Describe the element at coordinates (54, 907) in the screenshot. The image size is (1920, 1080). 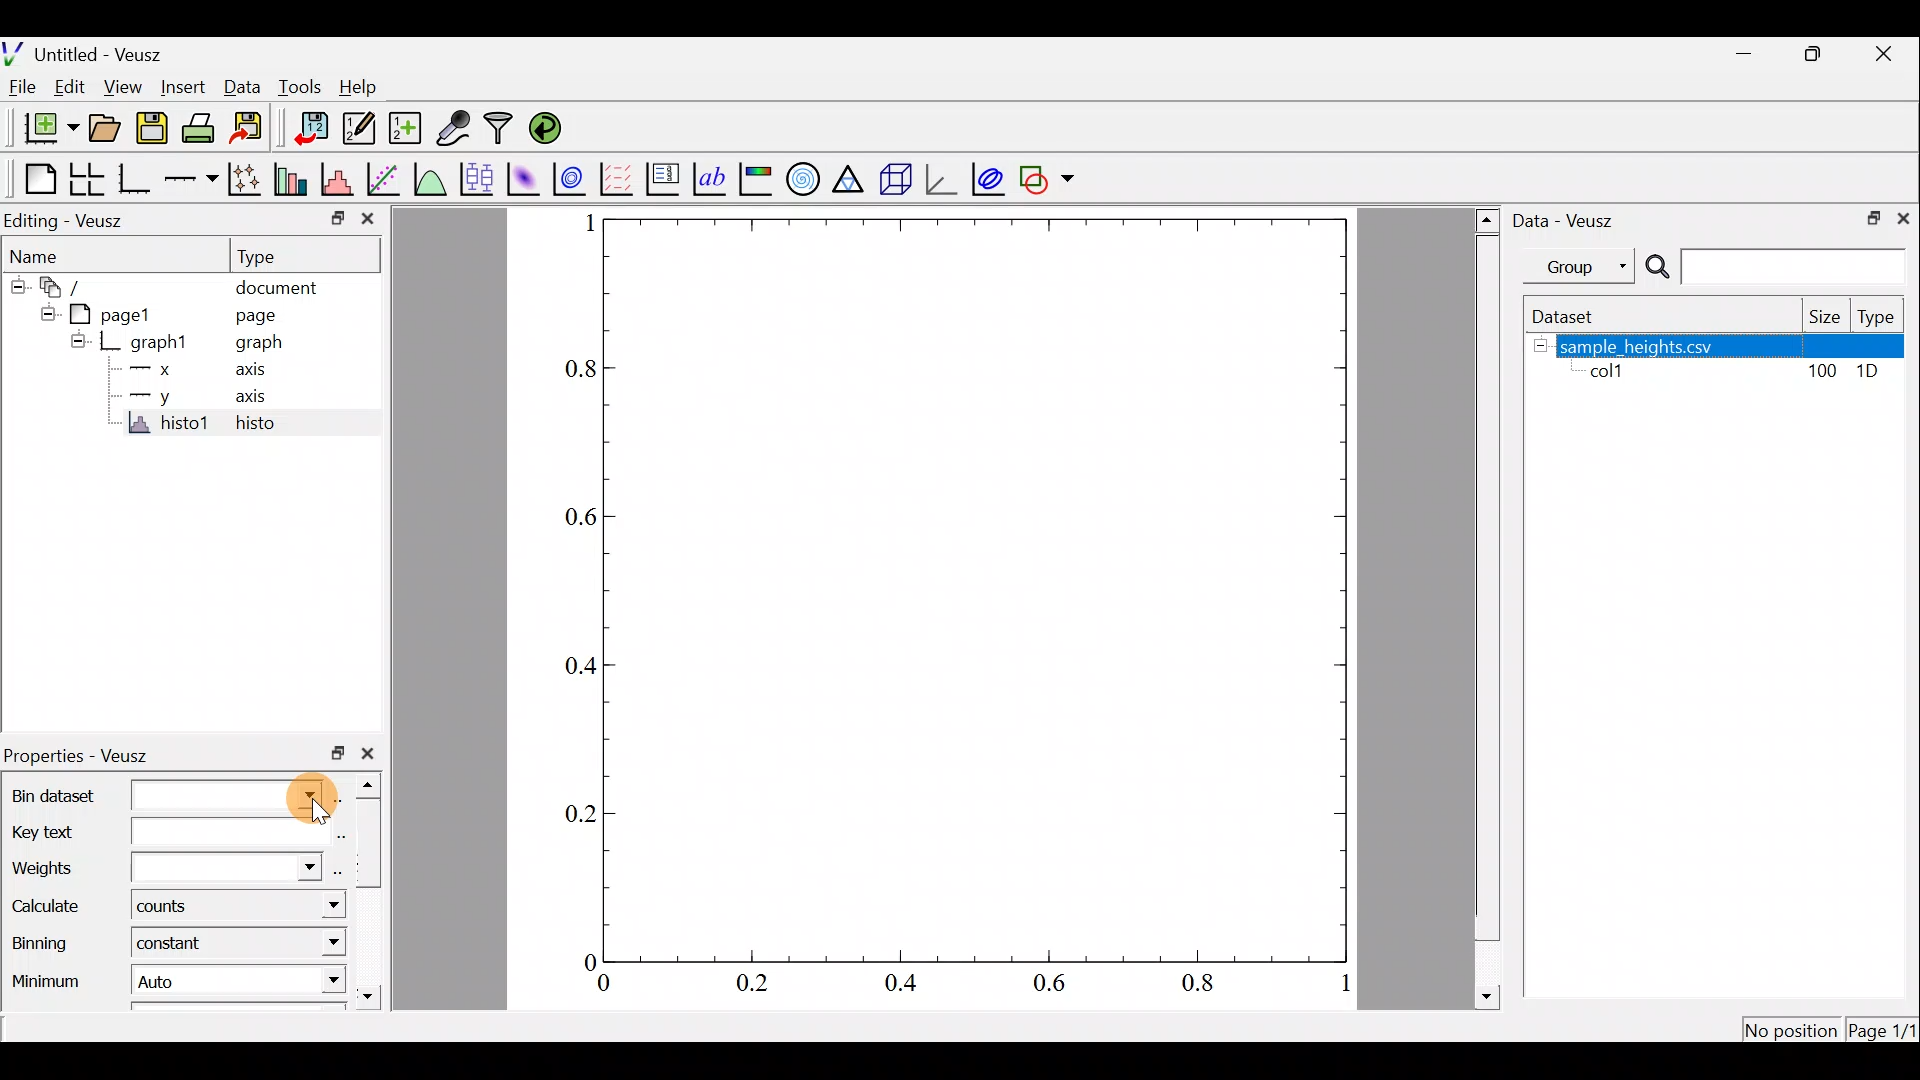
I see `Calculate` at that location.